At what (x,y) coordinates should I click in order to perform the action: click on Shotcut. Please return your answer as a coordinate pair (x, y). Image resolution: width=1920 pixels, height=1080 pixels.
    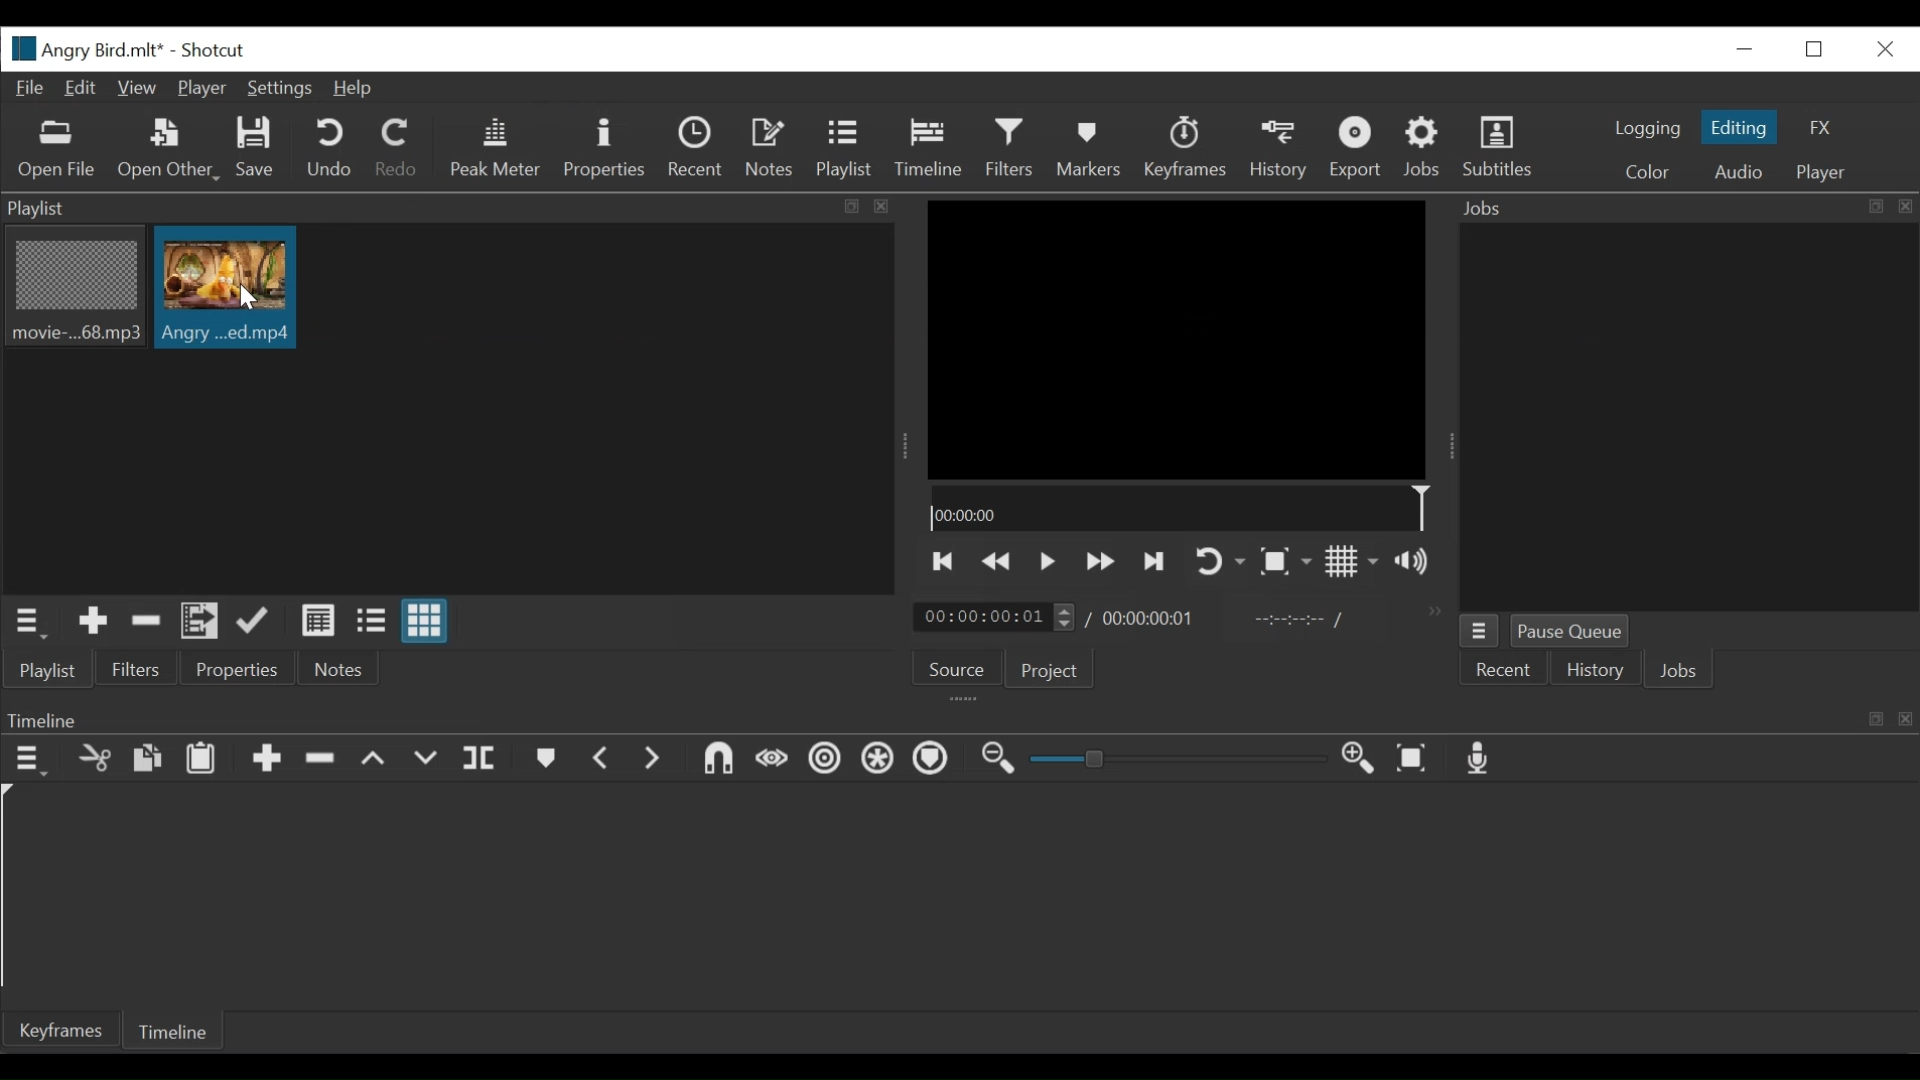
    Looking at the image, I should click on (219, 49).